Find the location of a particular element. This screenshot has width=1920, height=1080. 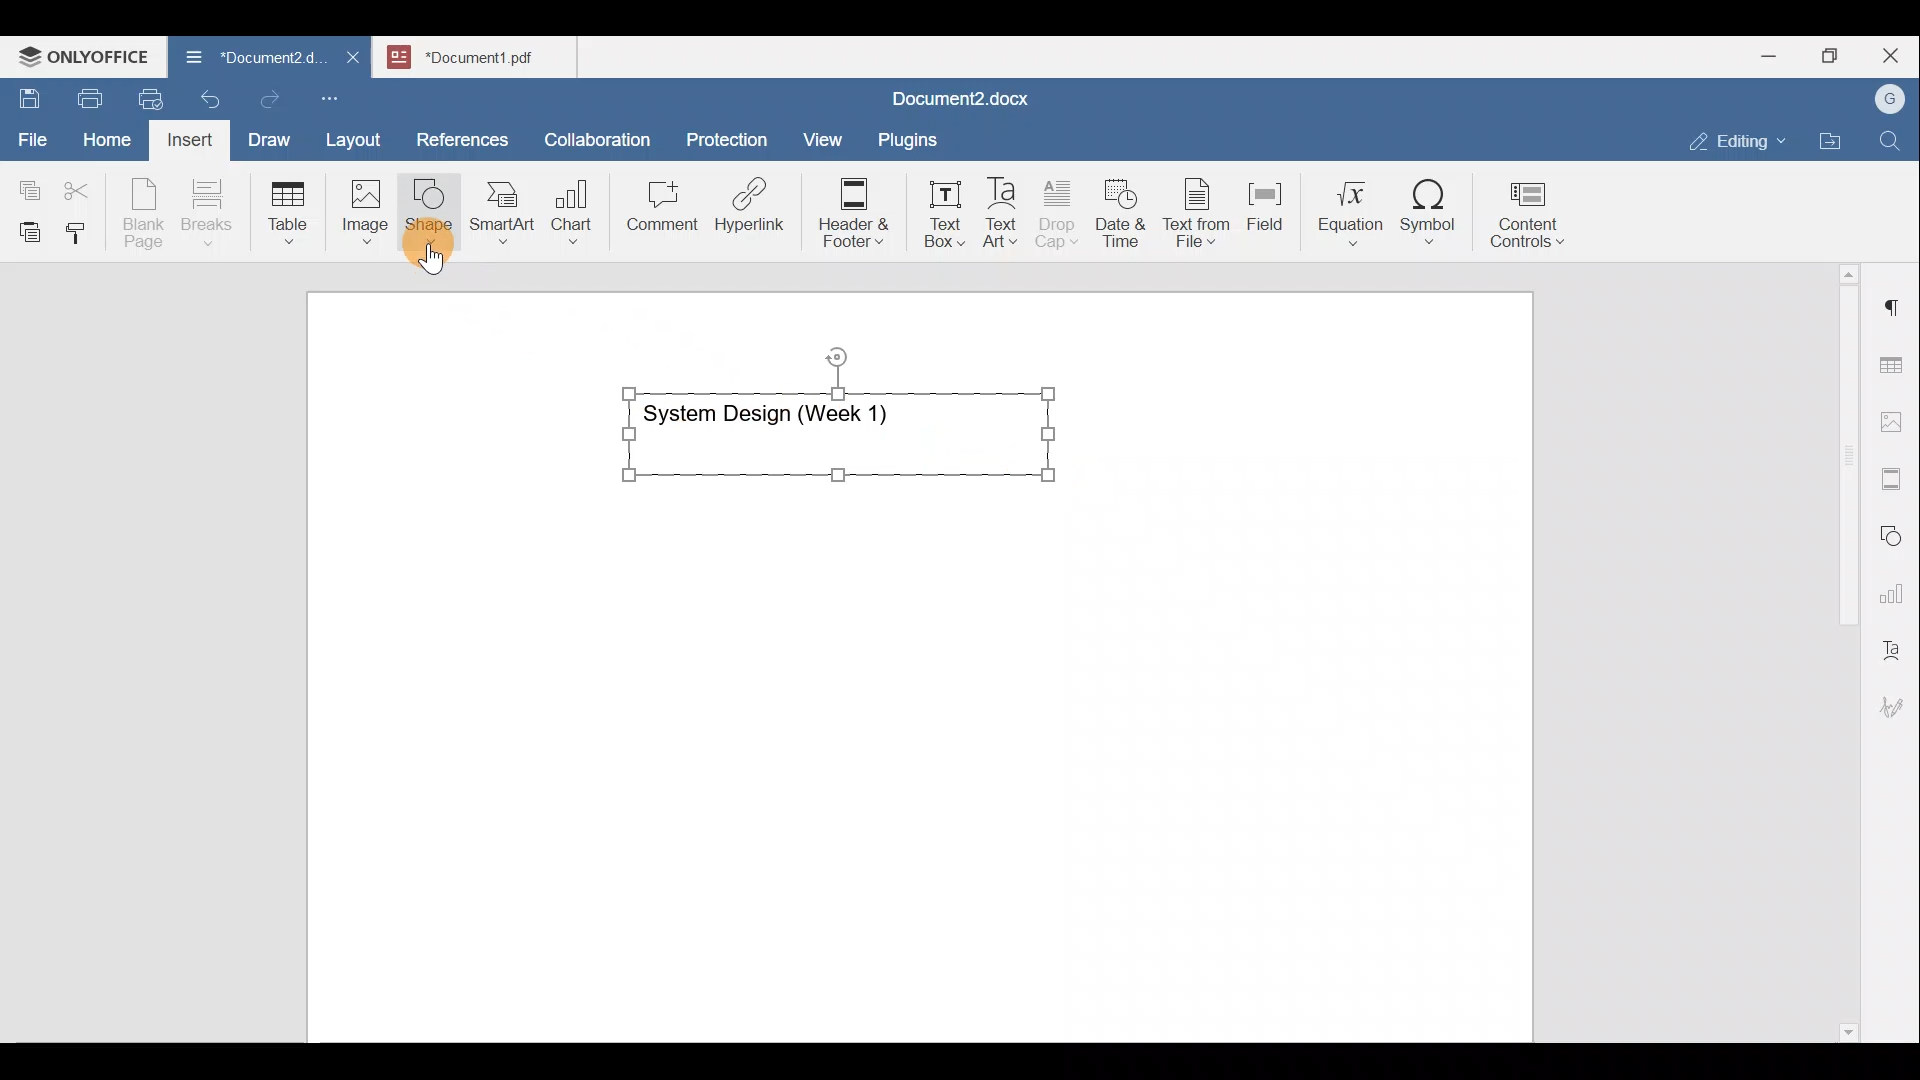

Blank page is located at coordinates (146, 213).